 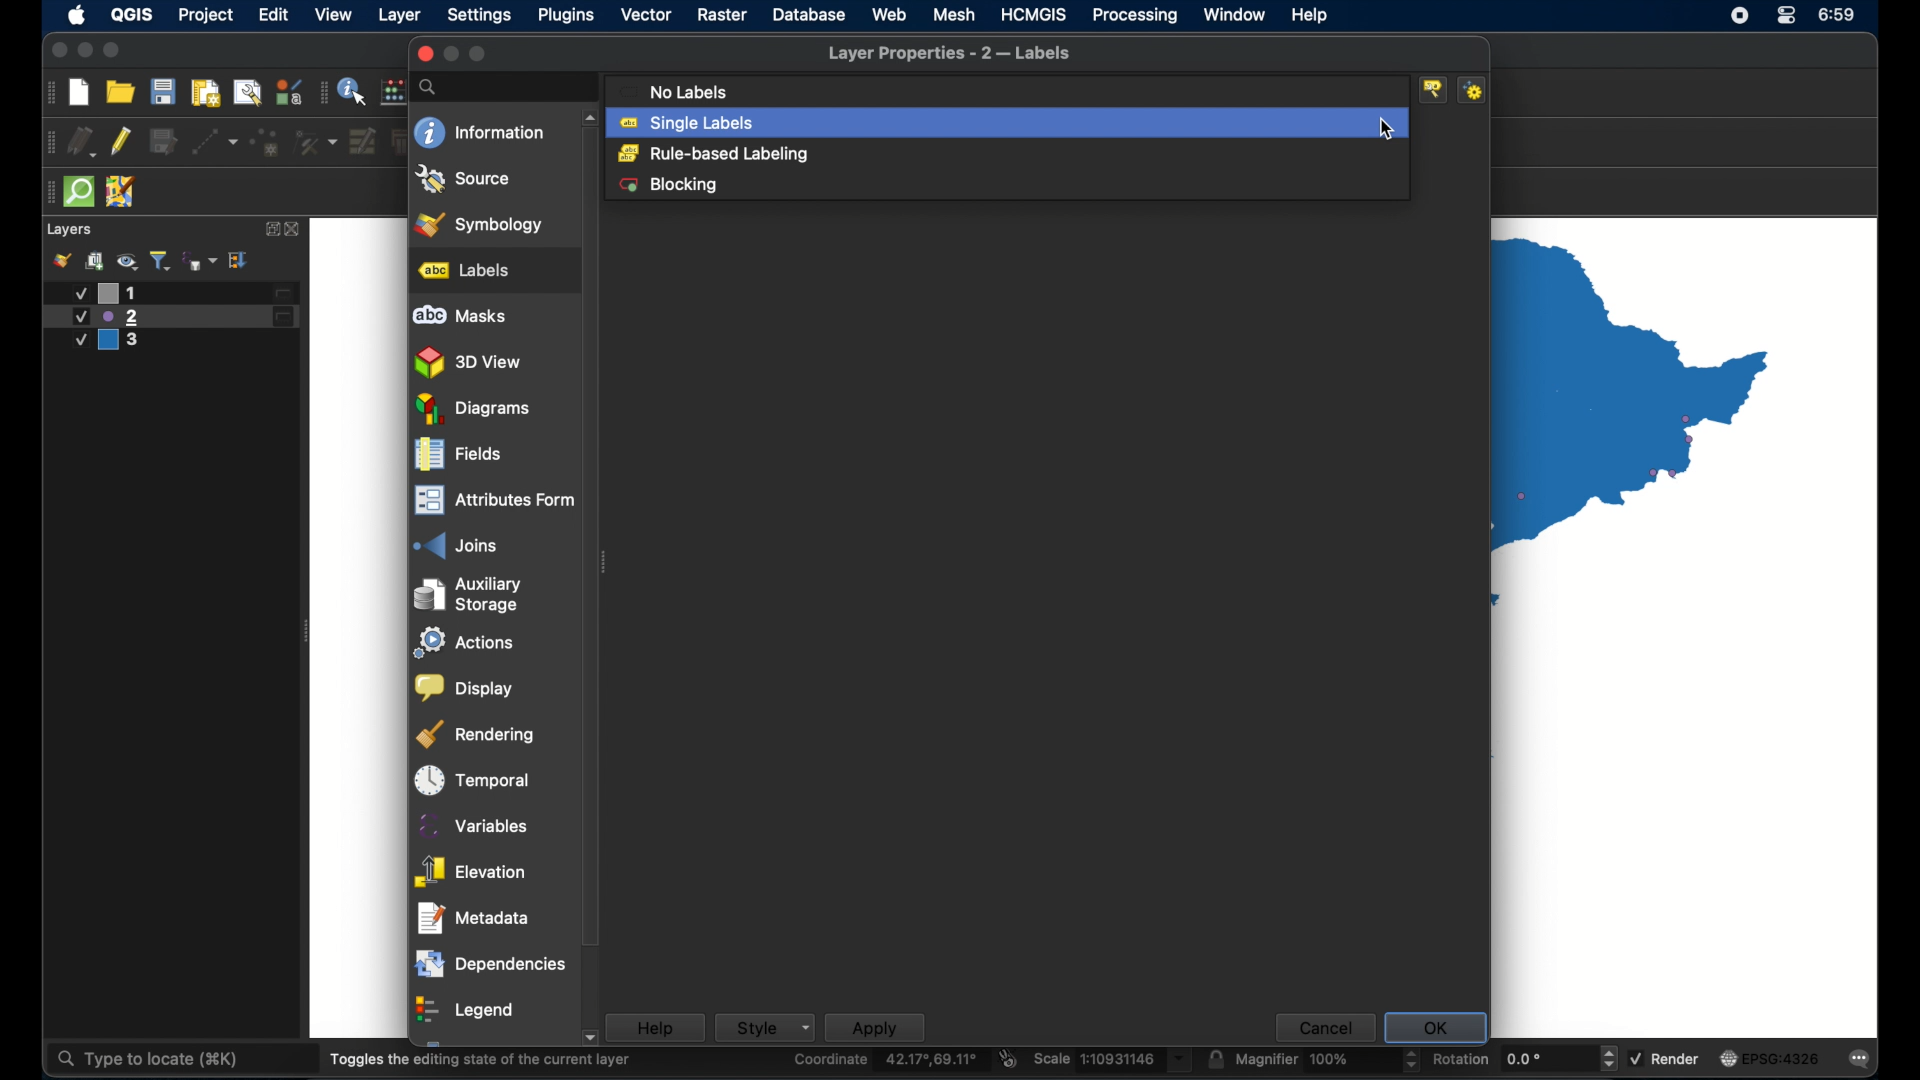 I want to click on abc masks, so click(x=461, y=316).